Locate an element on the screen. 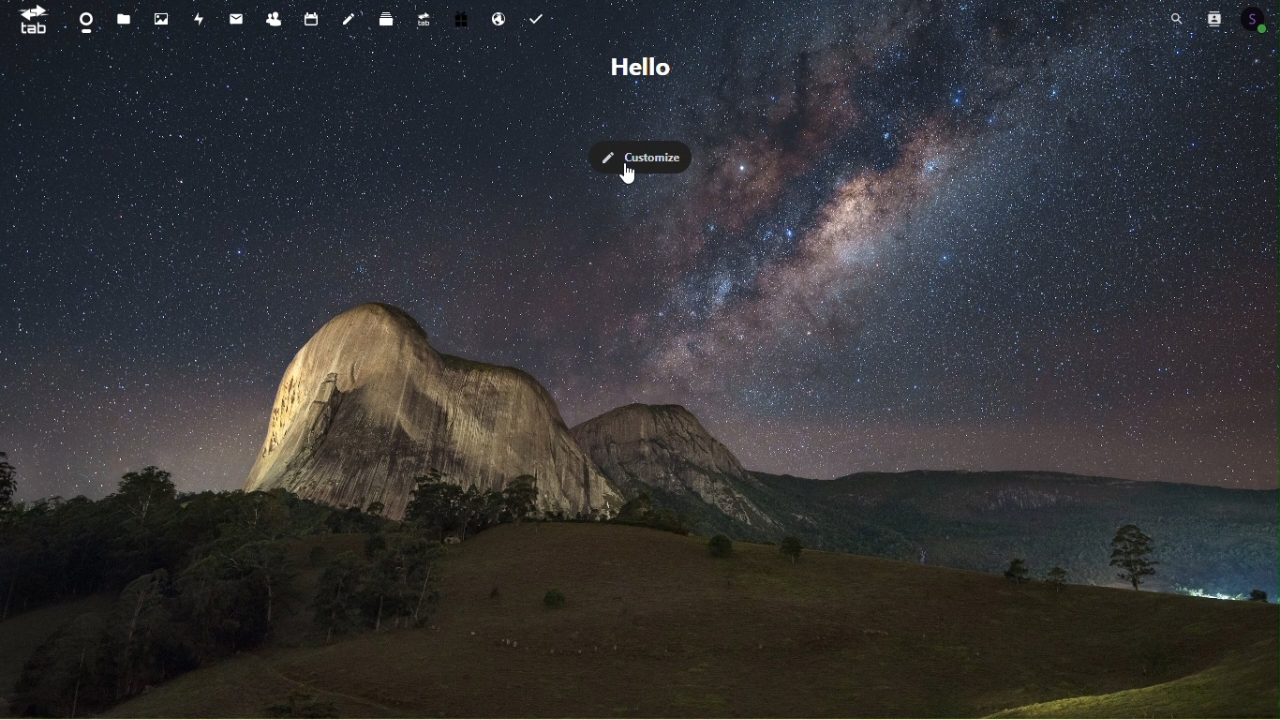 The width and height of the screenshot is (1280, 720). Task is located at coordinates (539, 19).